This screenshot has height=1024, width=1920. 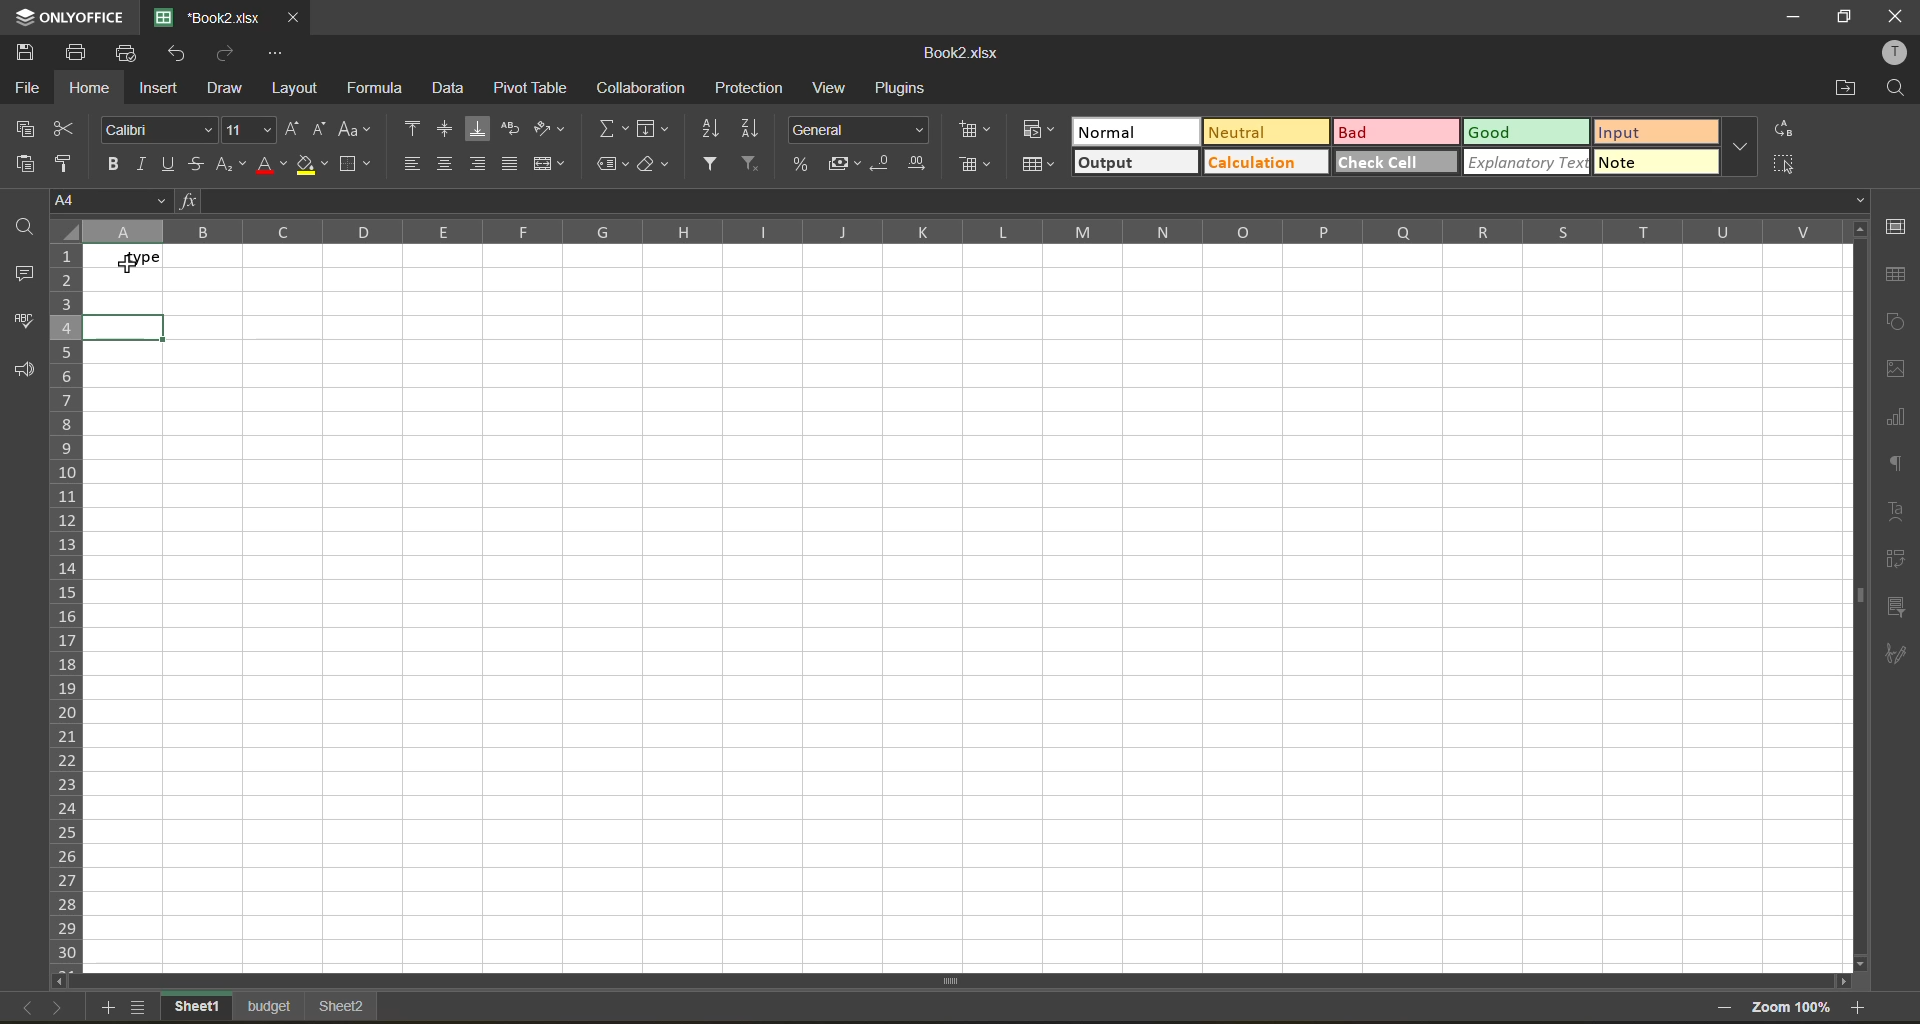 What do you see at coordinates (1042, 167) in the screenshot?
I see `format as table` at bounding box center [1042, 167].